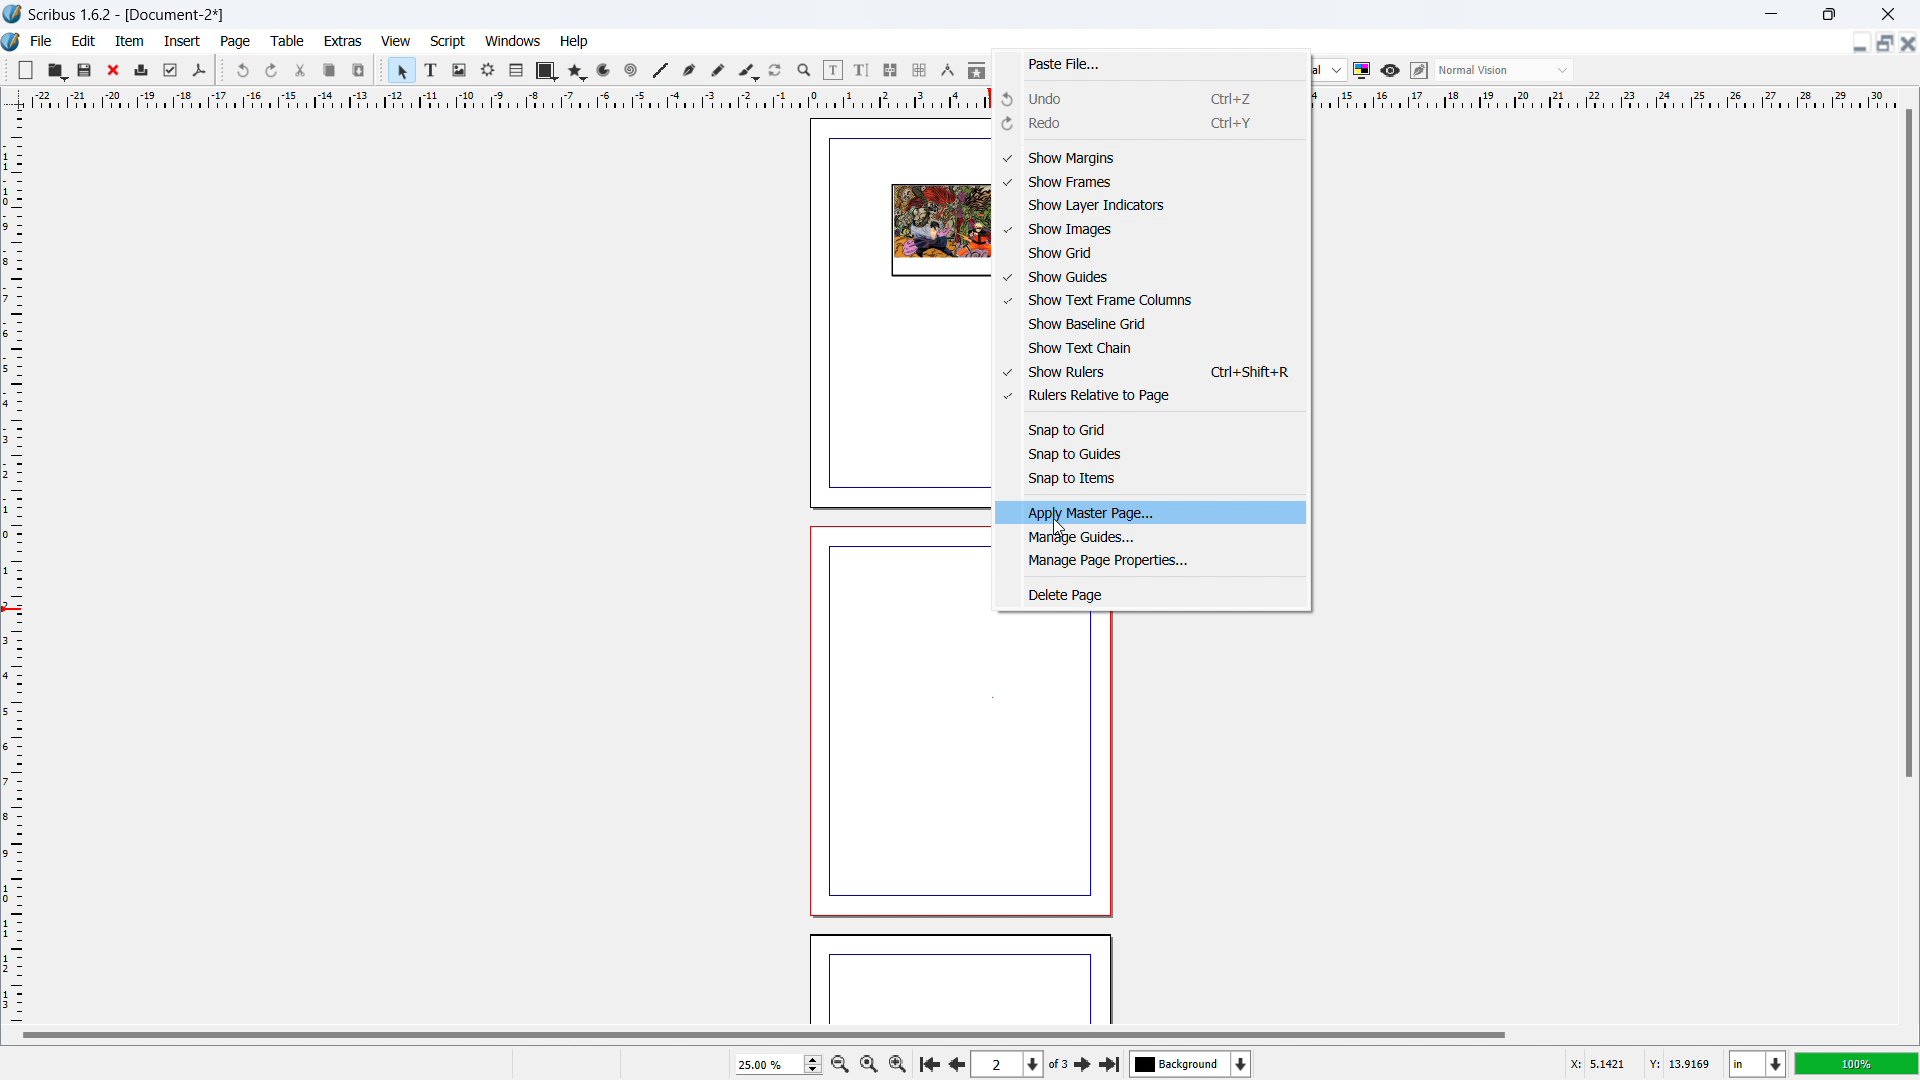  Describe the element at coordinates (547, 71) in the screenshot. I see `shape` at that location.